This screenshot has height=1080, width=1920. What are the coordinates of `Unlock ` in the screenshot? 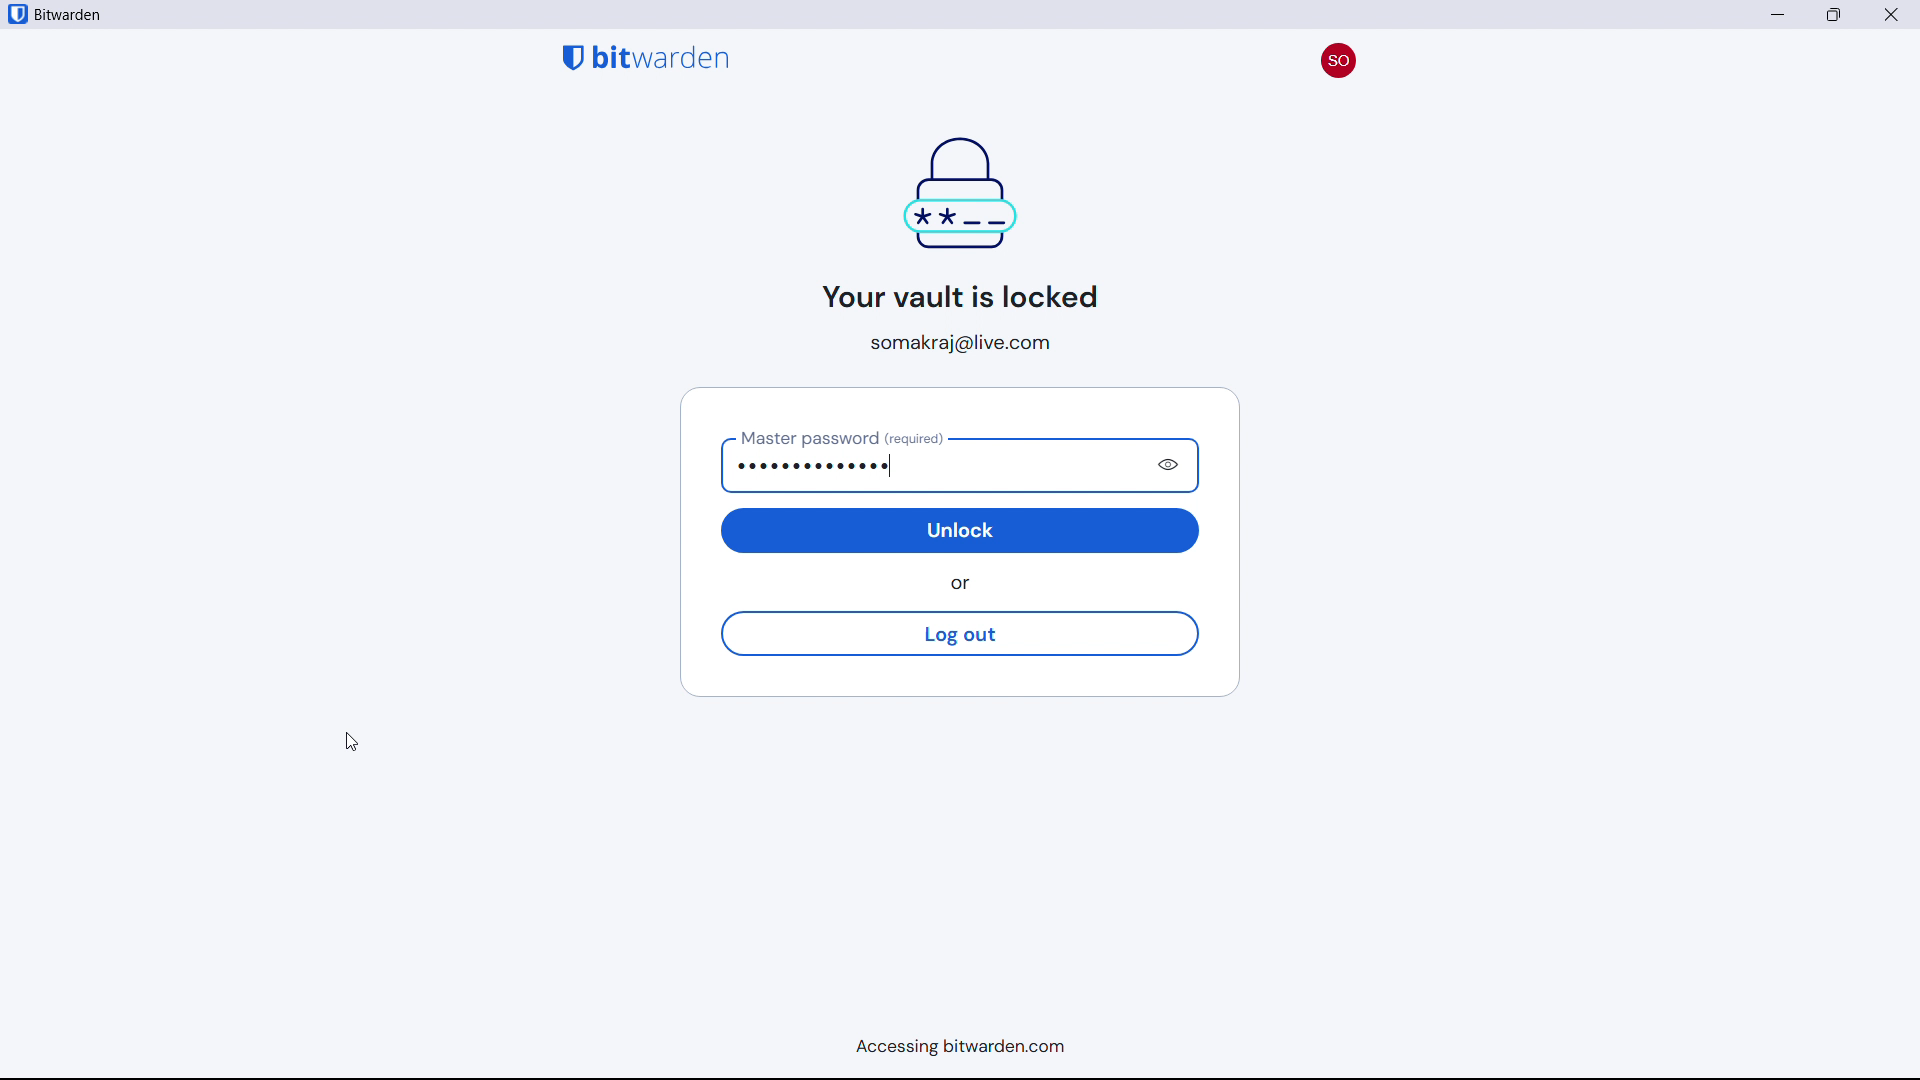 It's located at (962, 530).